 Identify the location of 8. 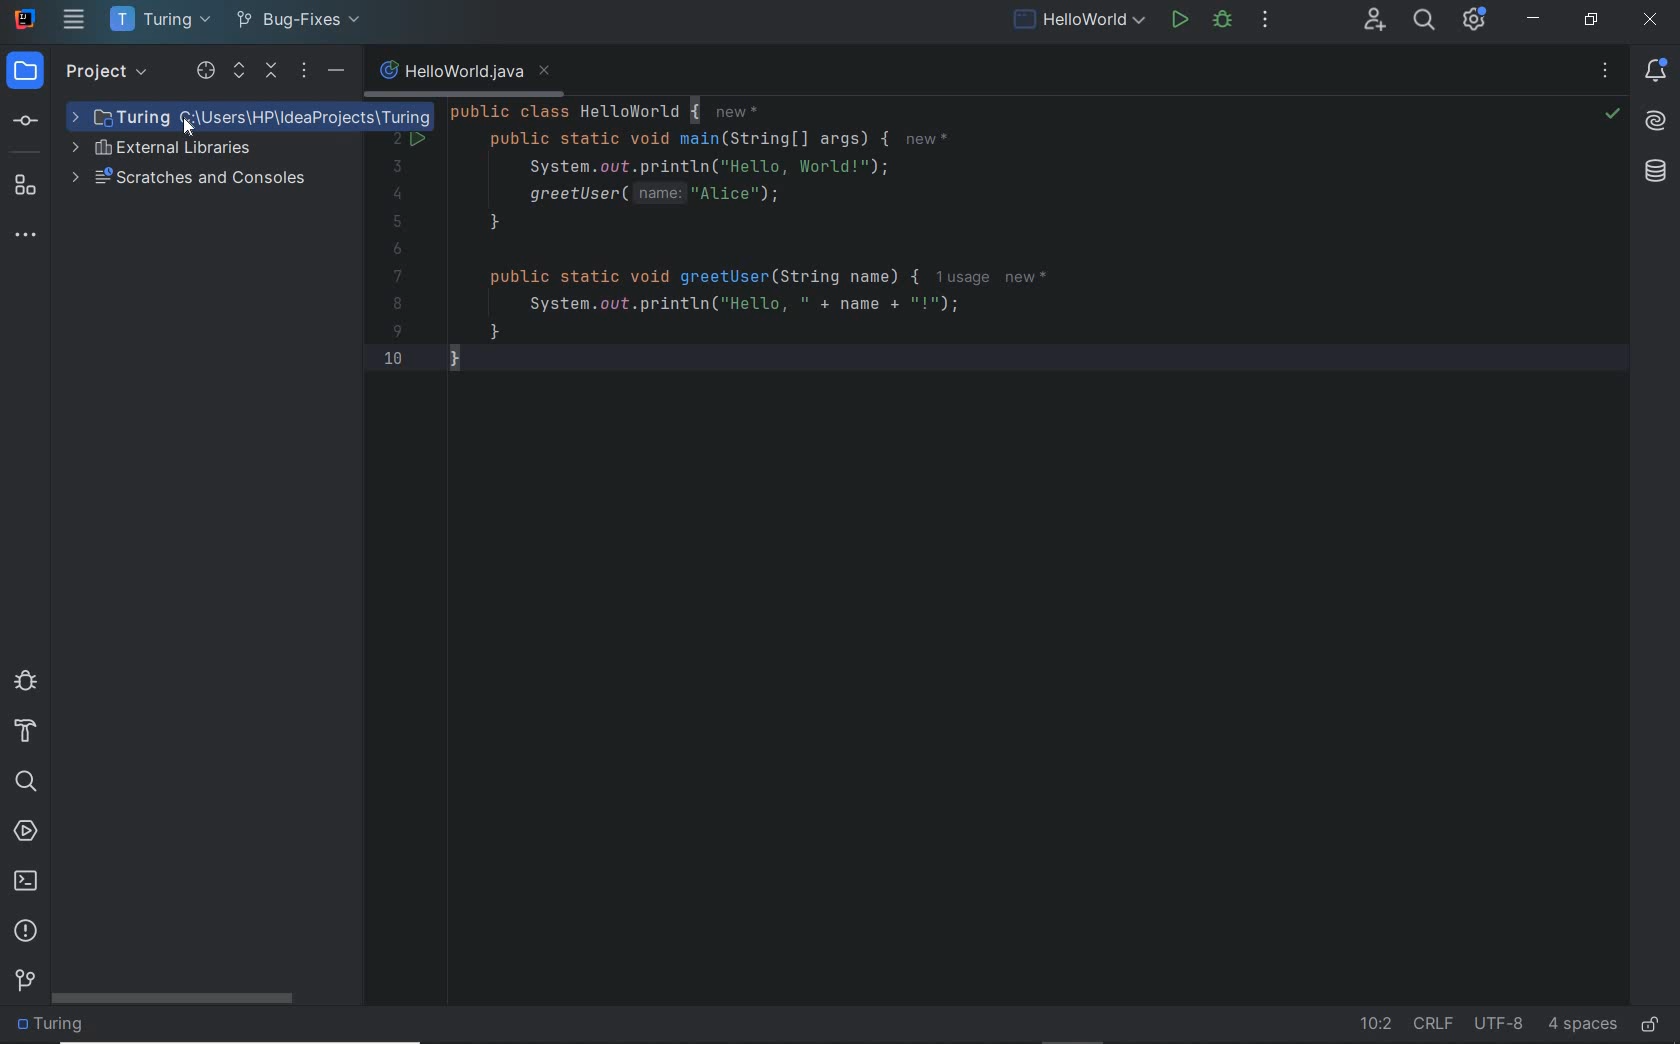
(397, 304).